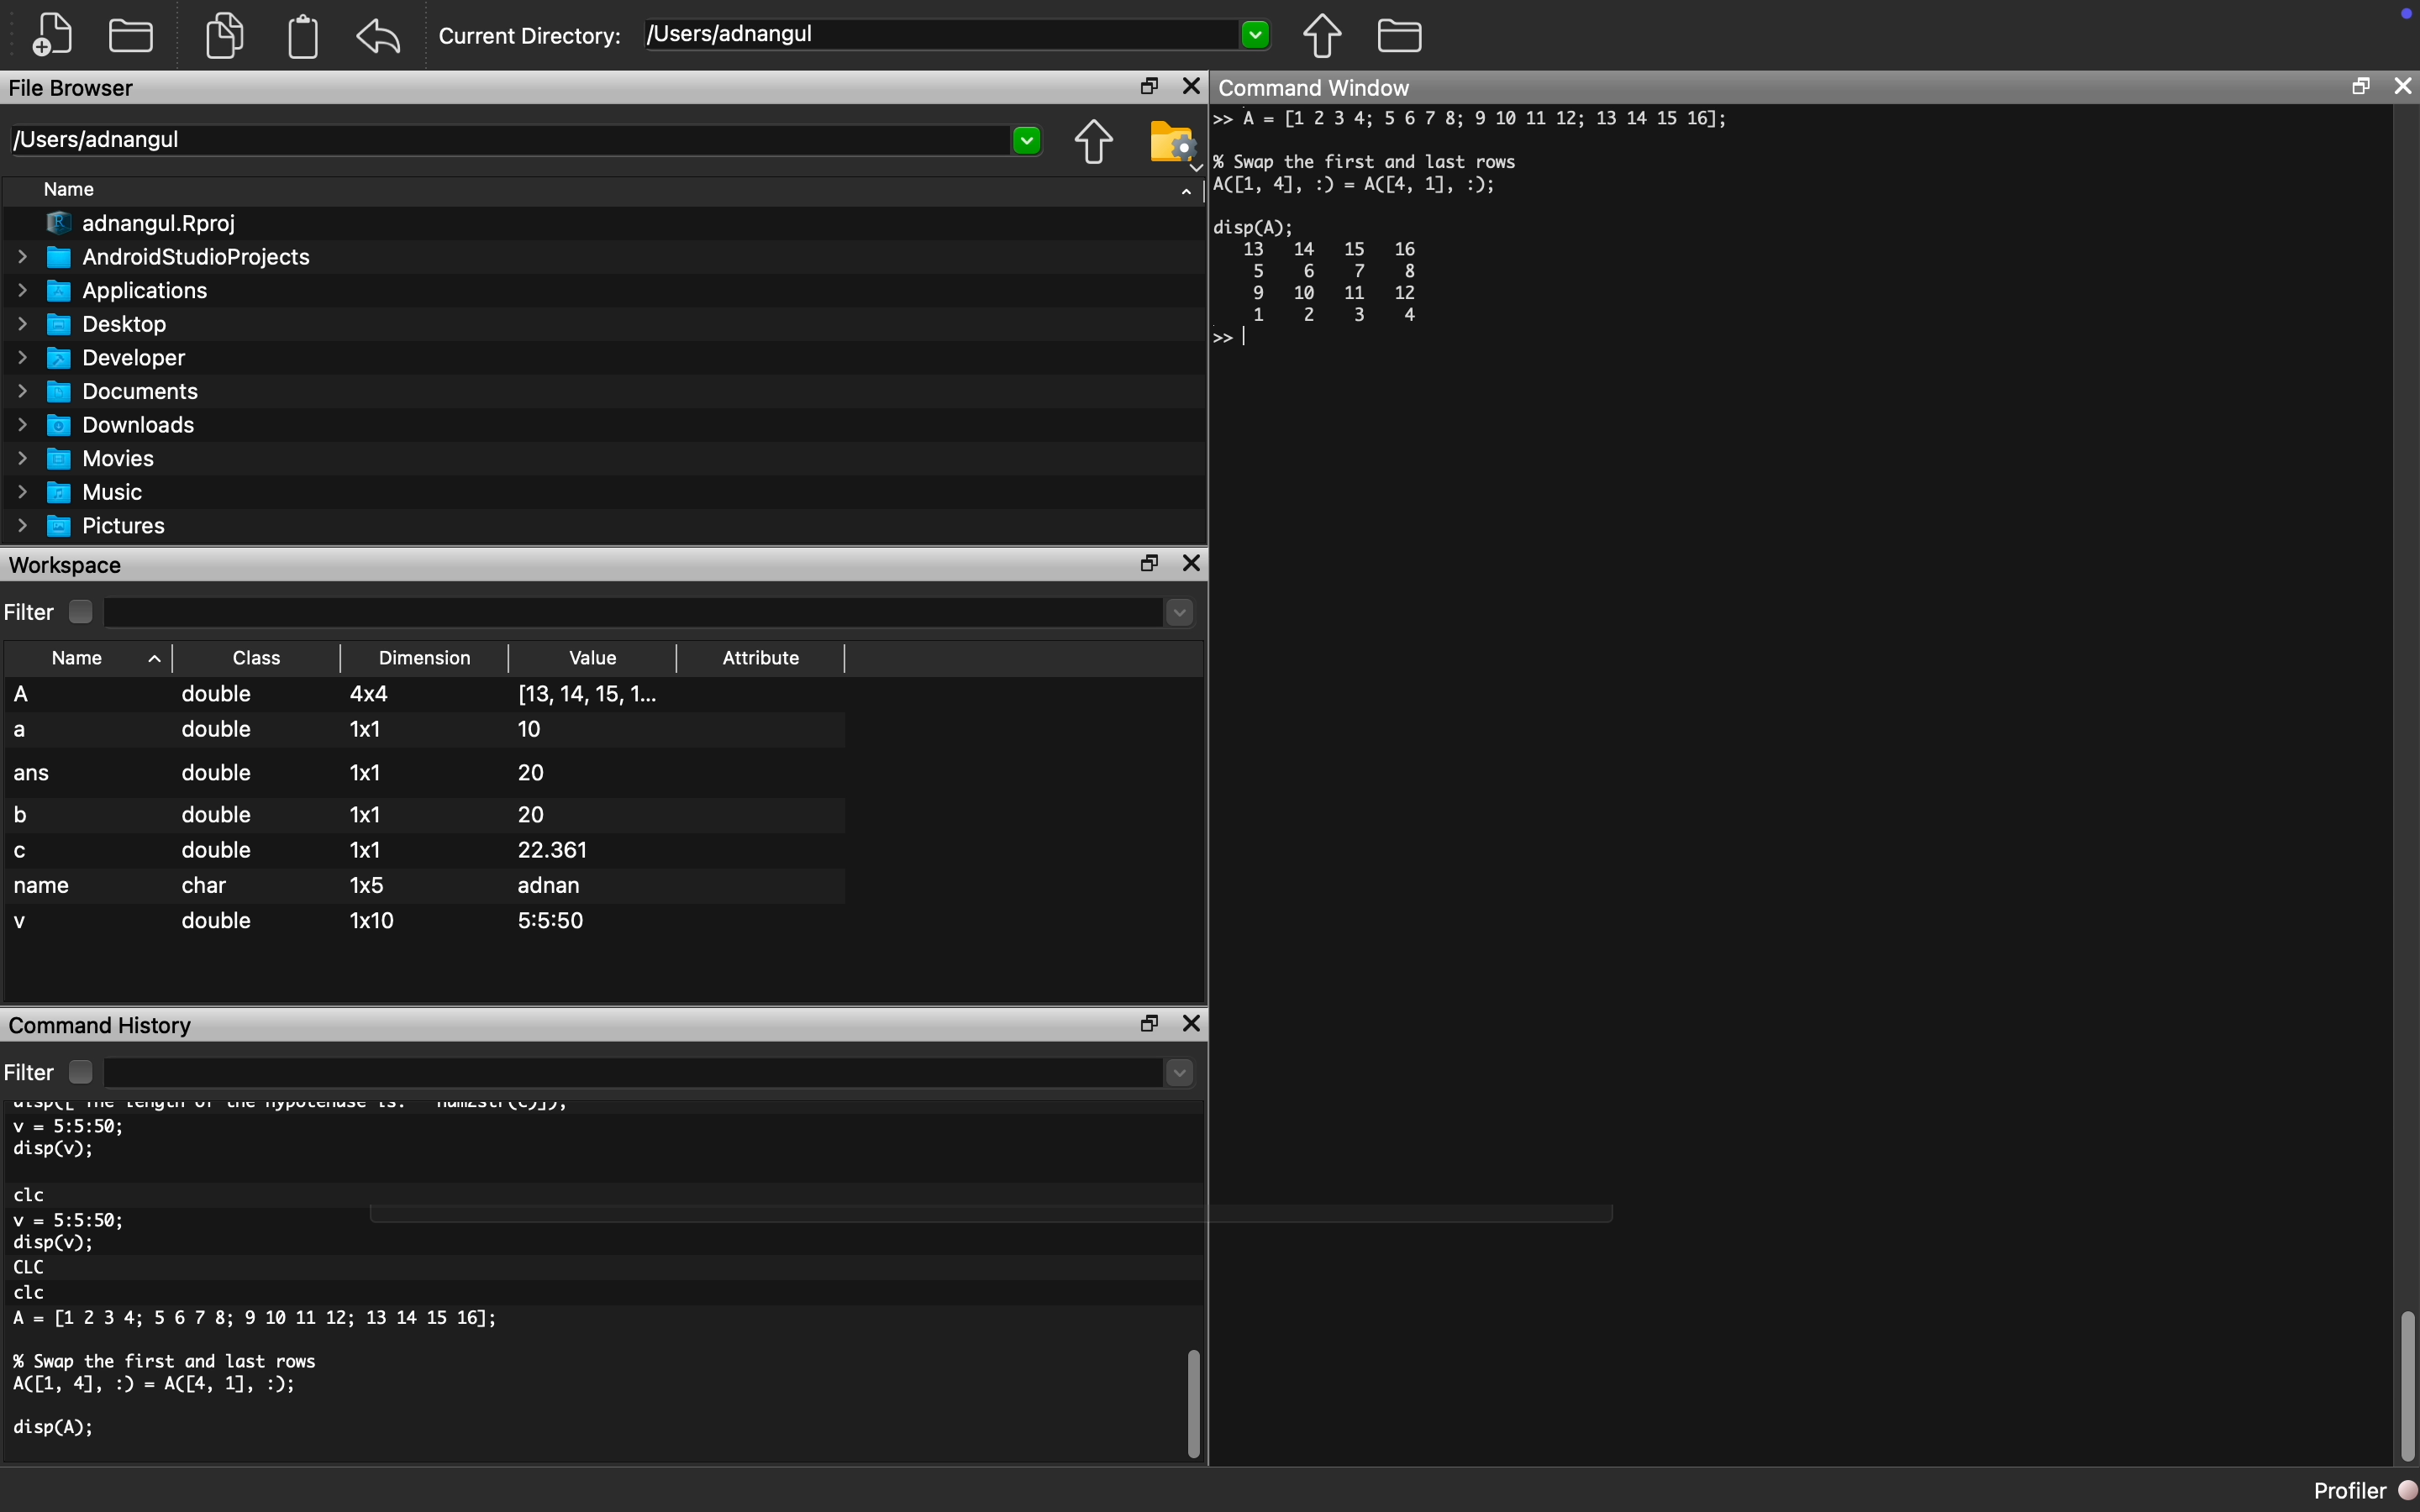  I want to click on Restore, so click(1146, 562).